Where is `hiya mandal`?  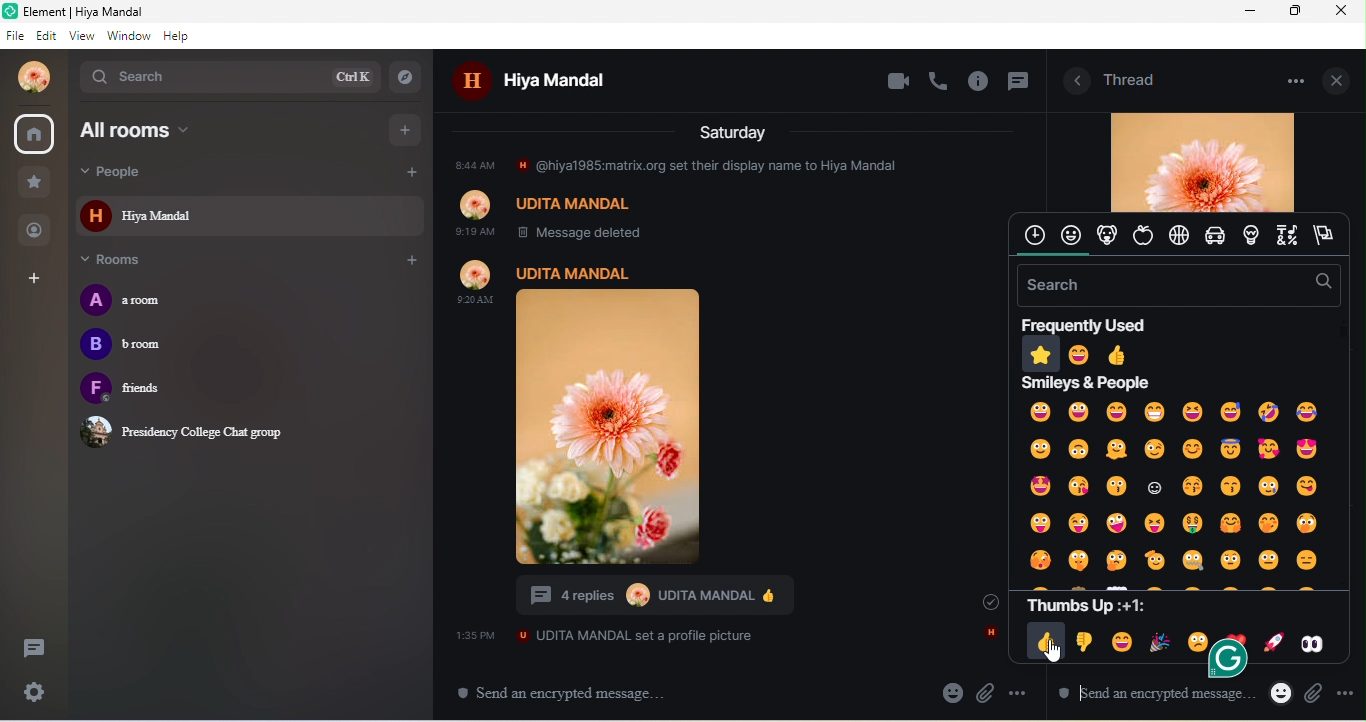 hiya mandal is located at coordinates (250, 215).